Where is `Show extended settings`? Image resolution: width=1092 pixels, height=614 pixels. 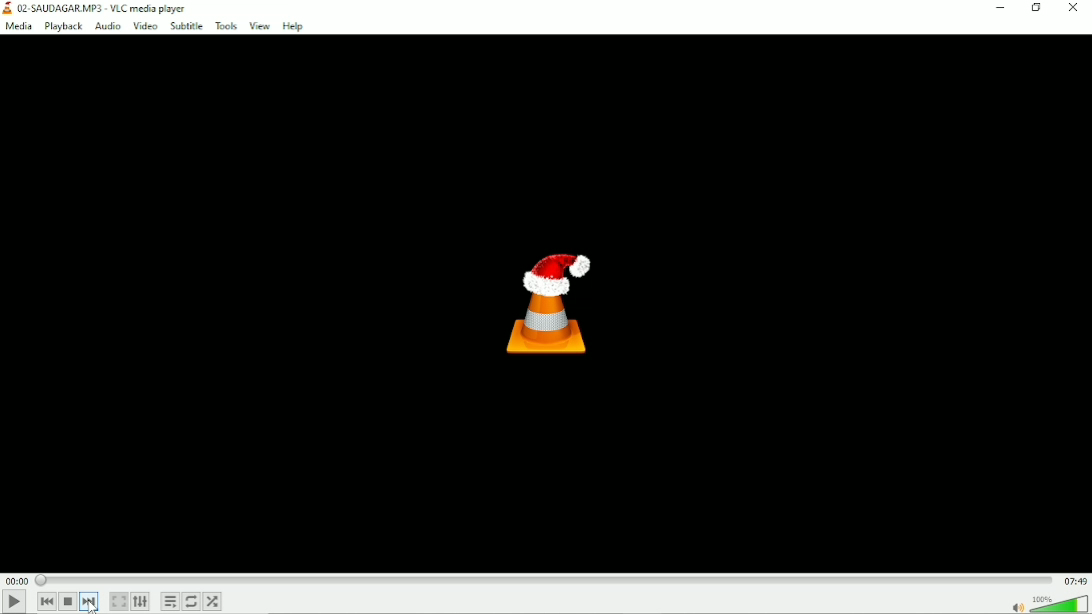 Show extended settings is located at coordinates (141, 602).